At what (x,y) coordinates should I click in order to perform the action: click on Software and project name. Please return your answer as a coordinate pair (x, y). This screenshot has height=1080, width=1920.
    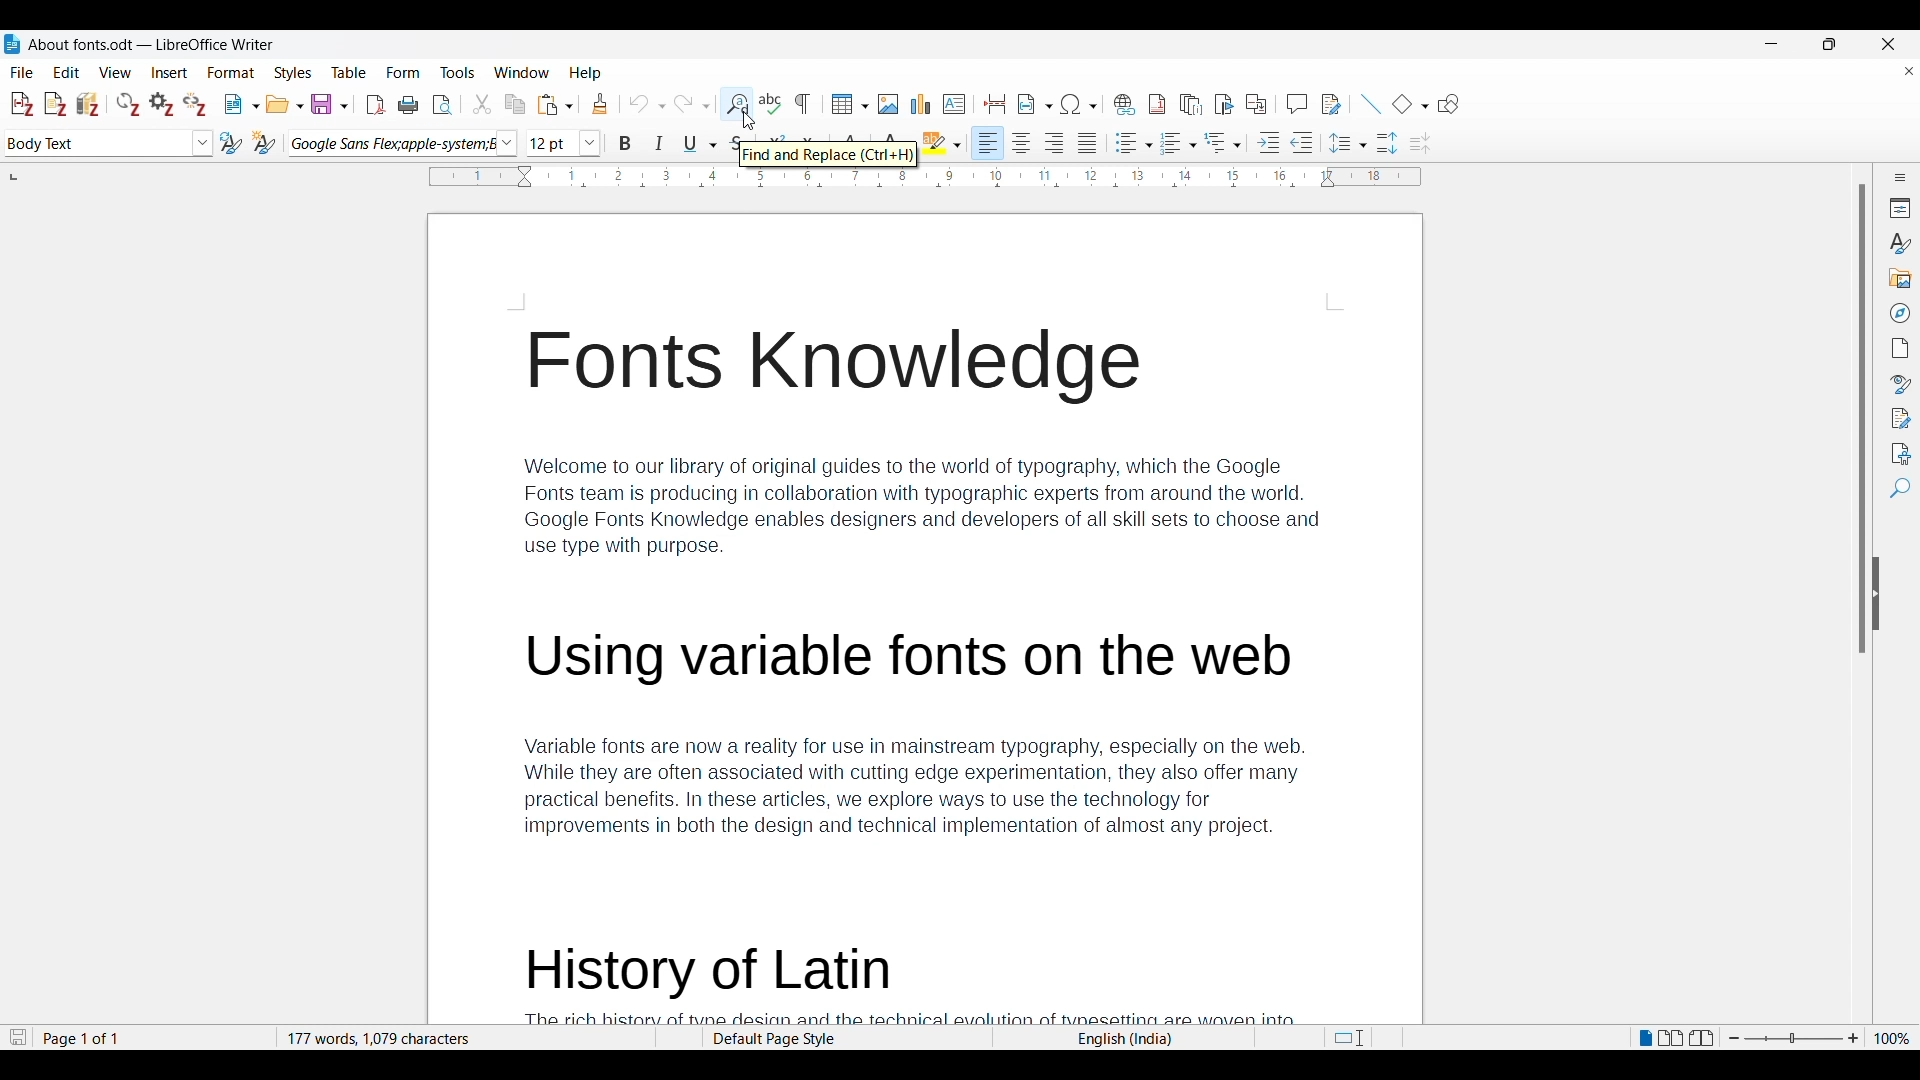
    Looking at the image, I should click on (152, 45).